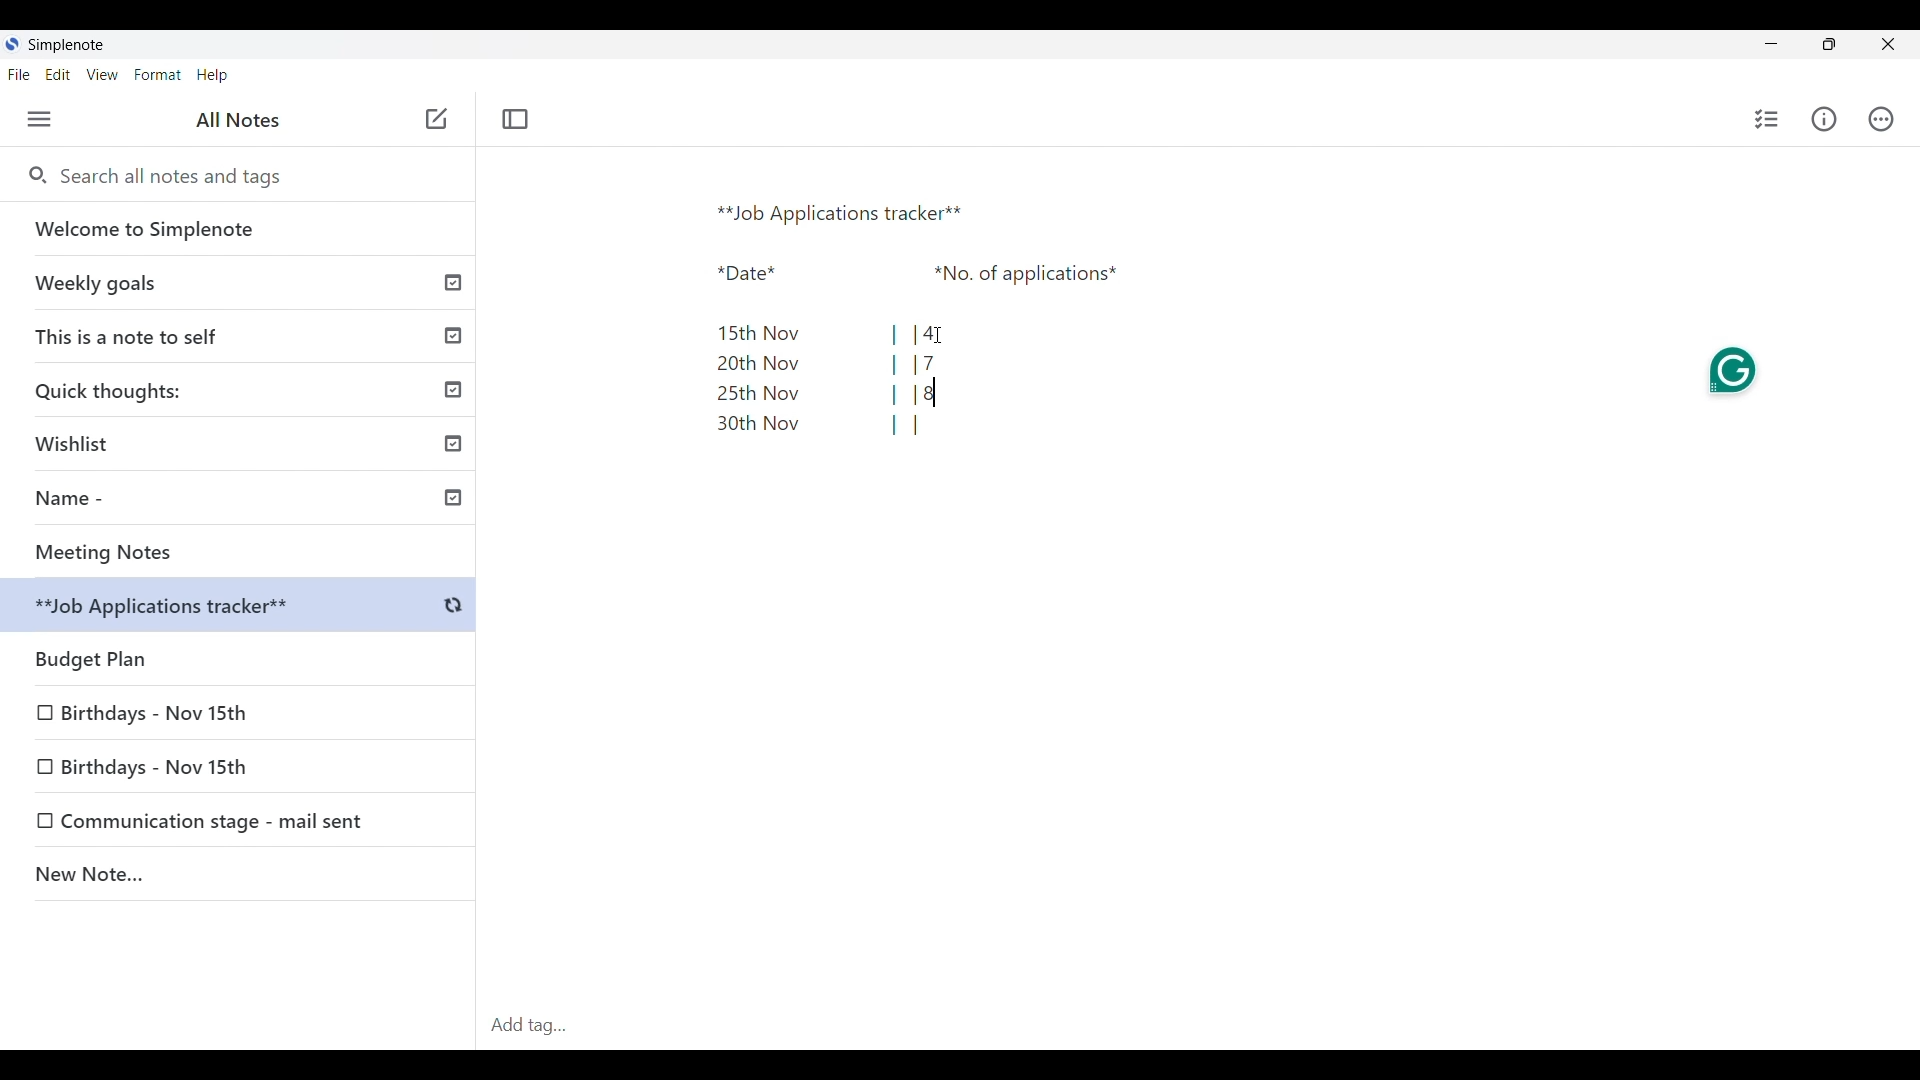  I want to click on All notes, so click(238, 119).